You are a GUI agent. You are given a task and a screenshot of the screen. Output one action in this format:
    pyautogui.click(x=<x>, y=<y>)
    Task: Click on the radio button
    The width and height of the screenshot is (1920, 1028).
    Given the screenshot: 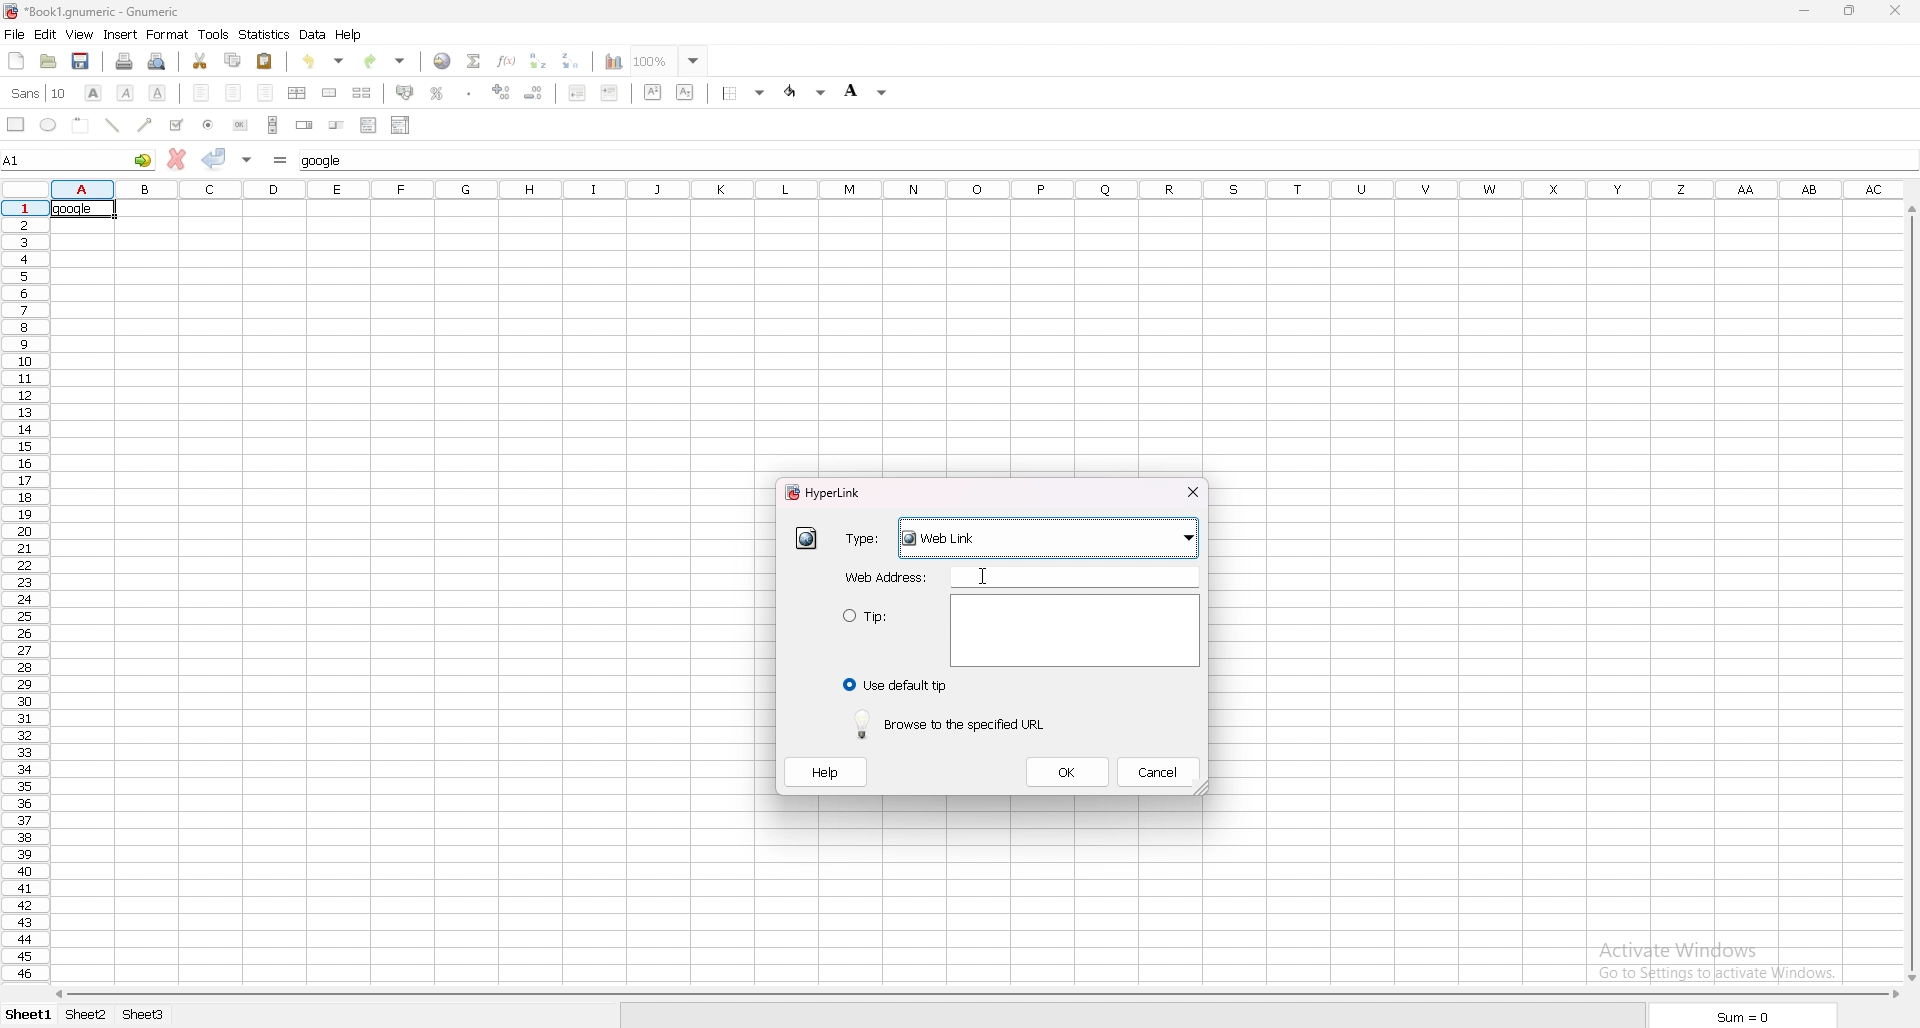 What is the action you would take?
    pyautogui.click(x=213, y=125)
    